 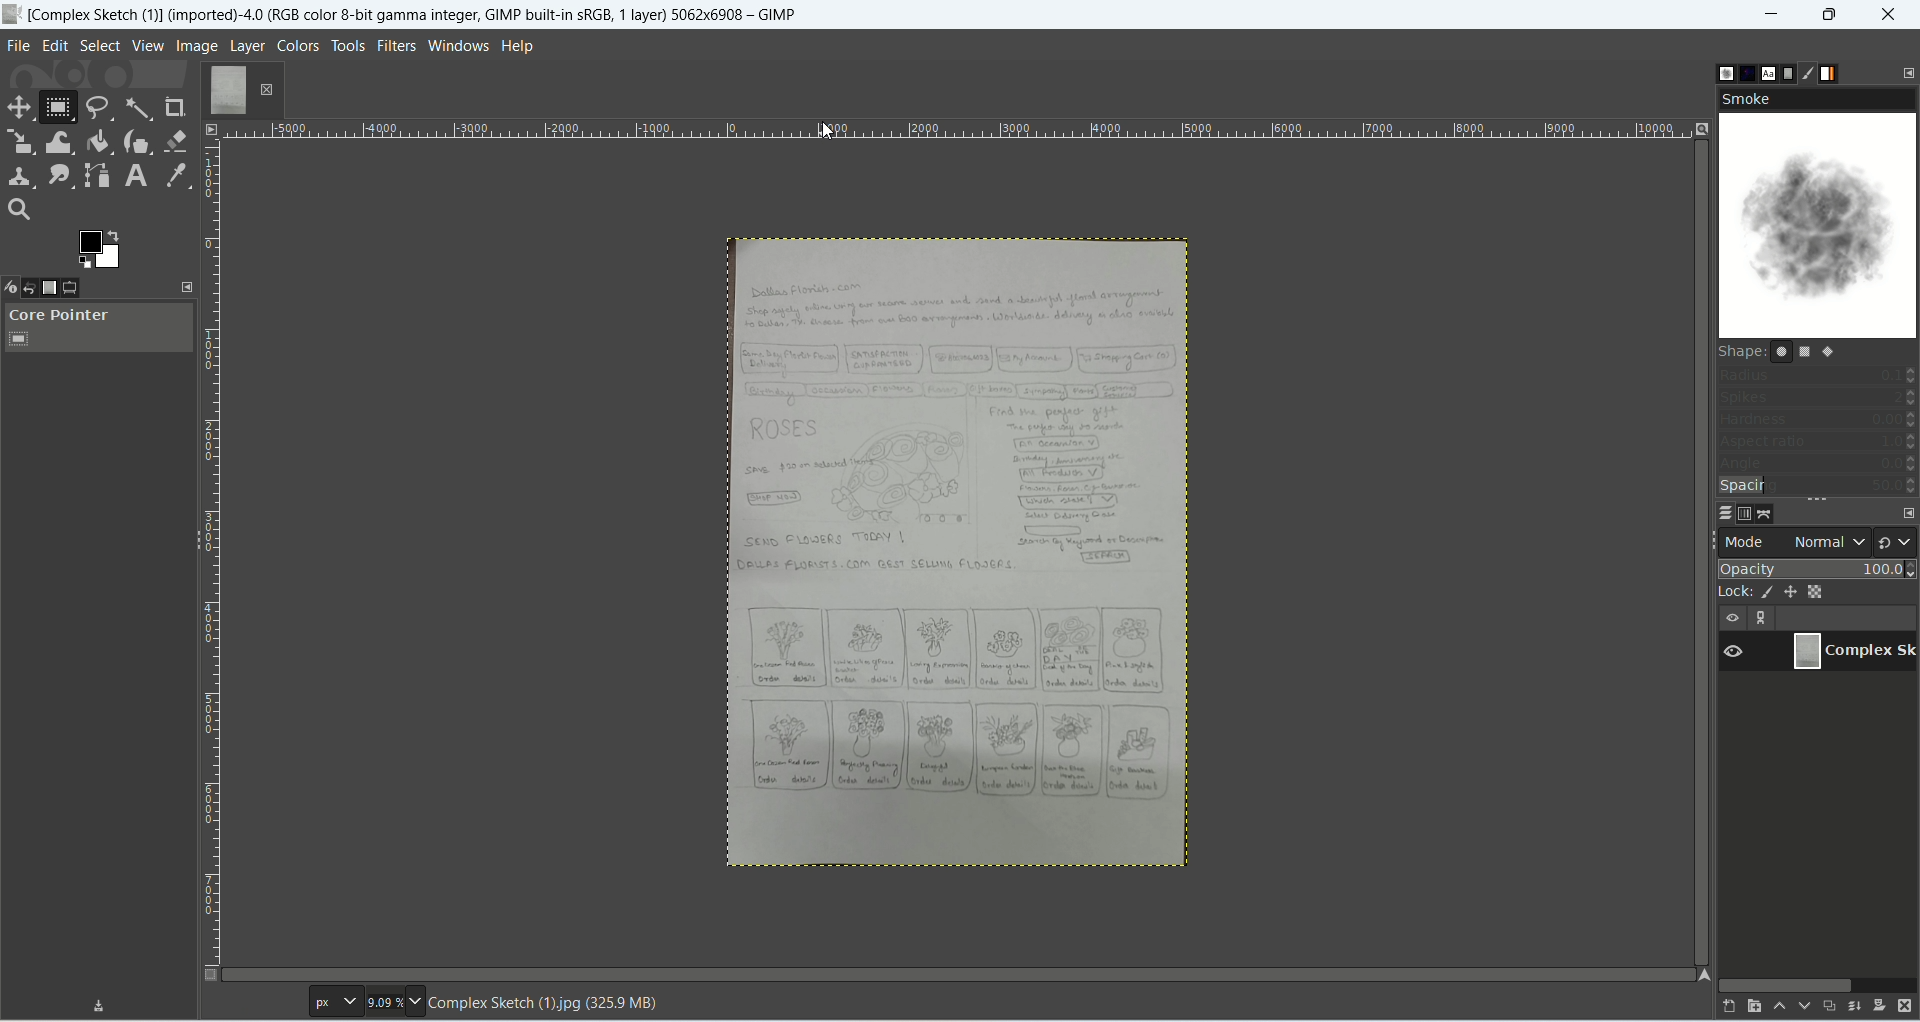 What do you see at coordinates (20, 45) in the screenshot?
I see `file` at bounding box center [20, 45].